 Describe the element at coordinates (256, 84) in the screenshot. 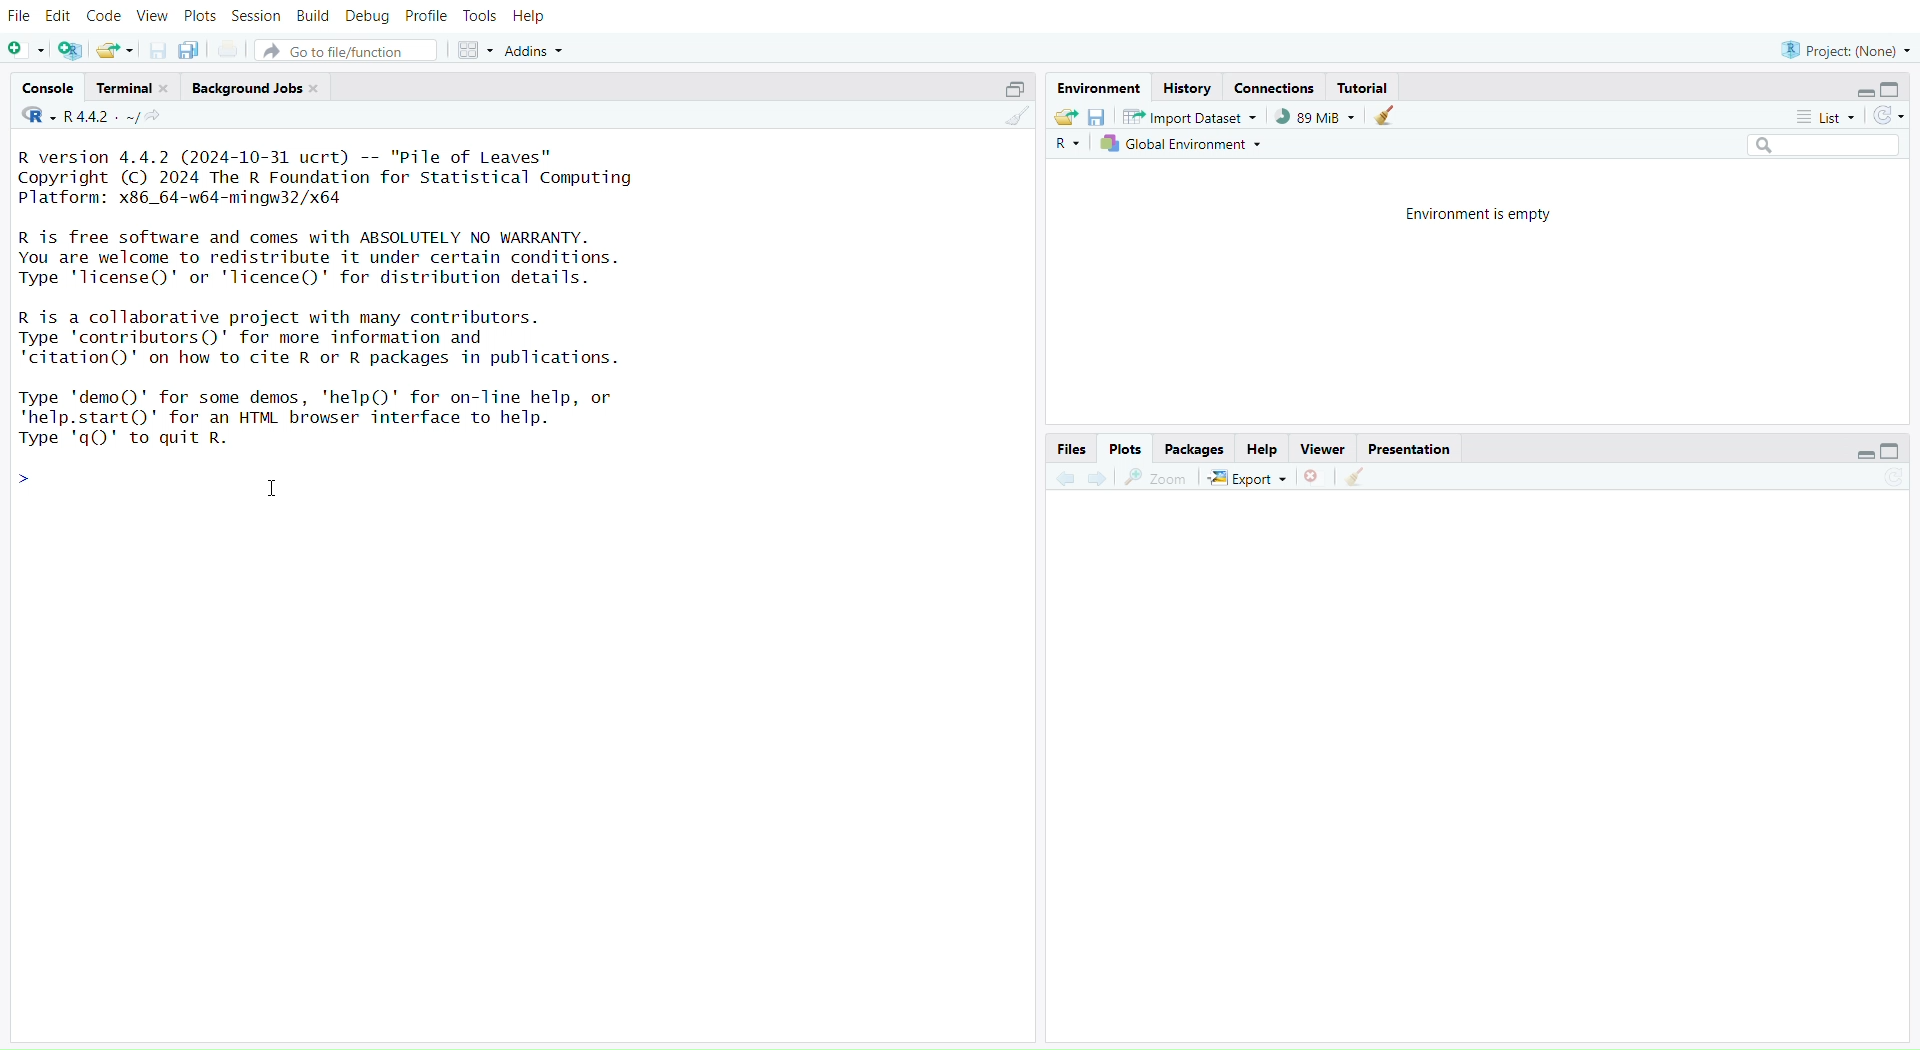

I see `Background Jobs` at that location.